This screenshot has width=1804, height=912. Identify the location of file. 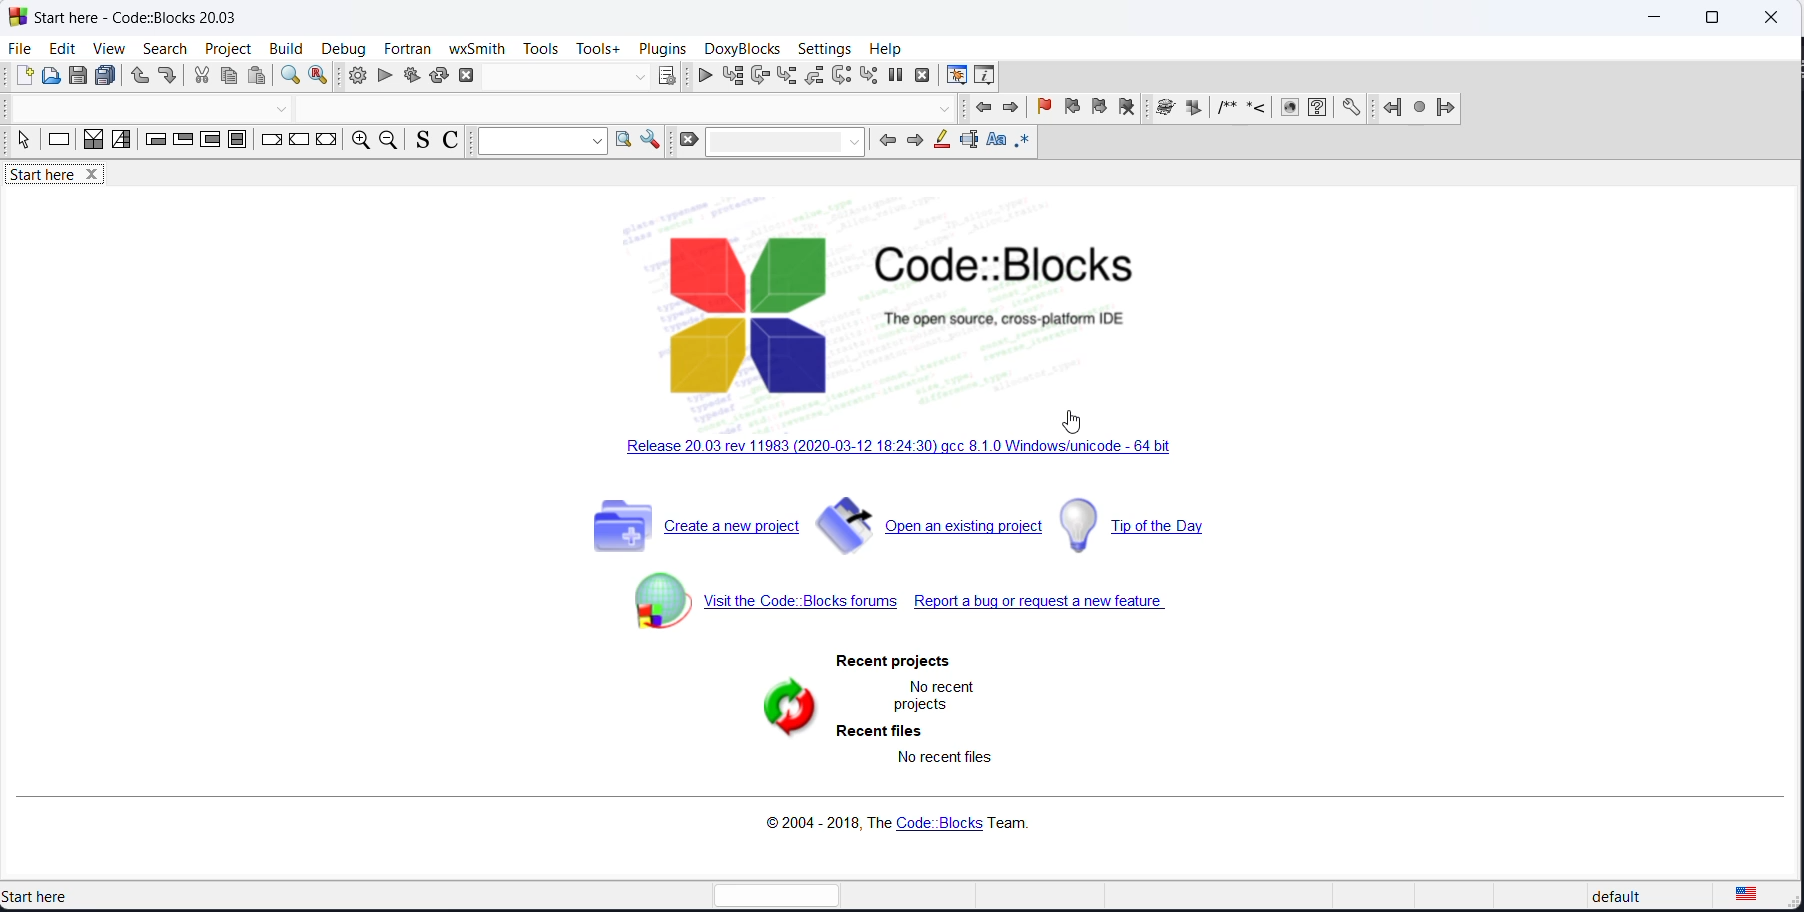
(18, 49).